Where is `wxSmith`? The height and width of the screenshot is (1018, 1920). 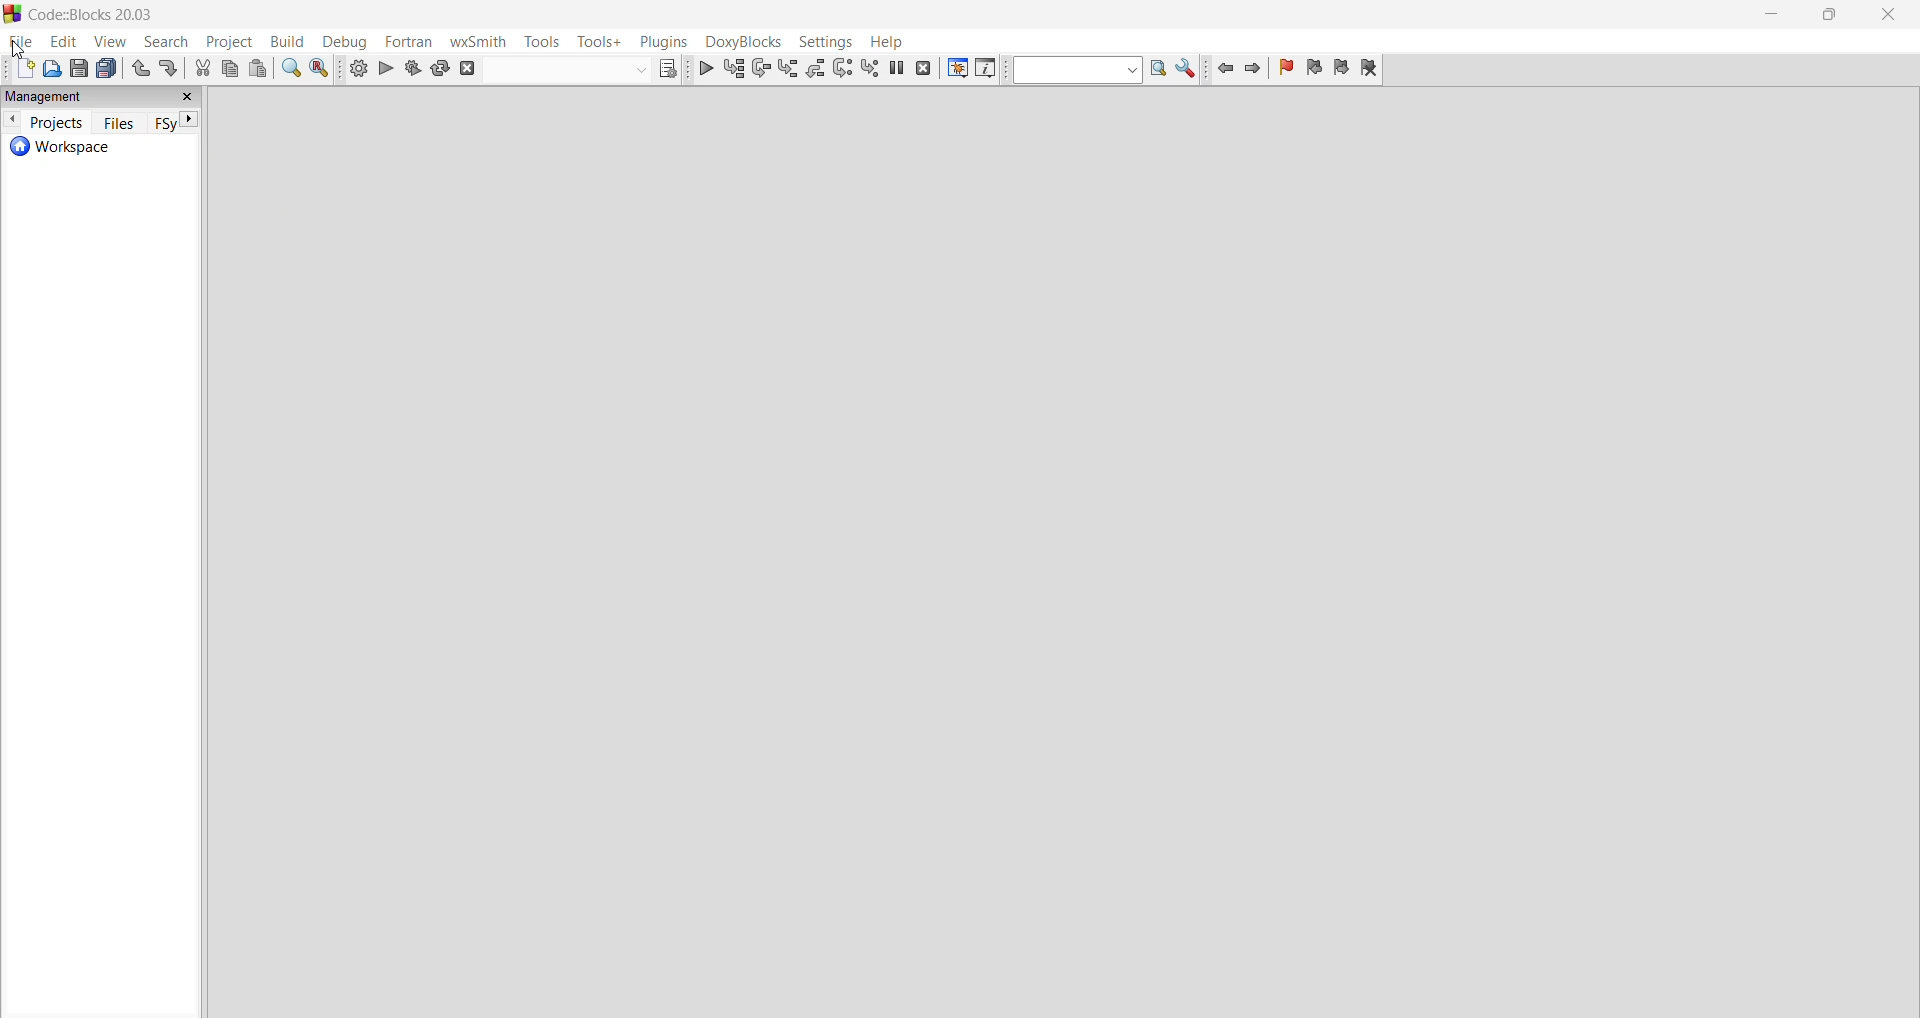 wxSmith is located at coordinates (479, 42).